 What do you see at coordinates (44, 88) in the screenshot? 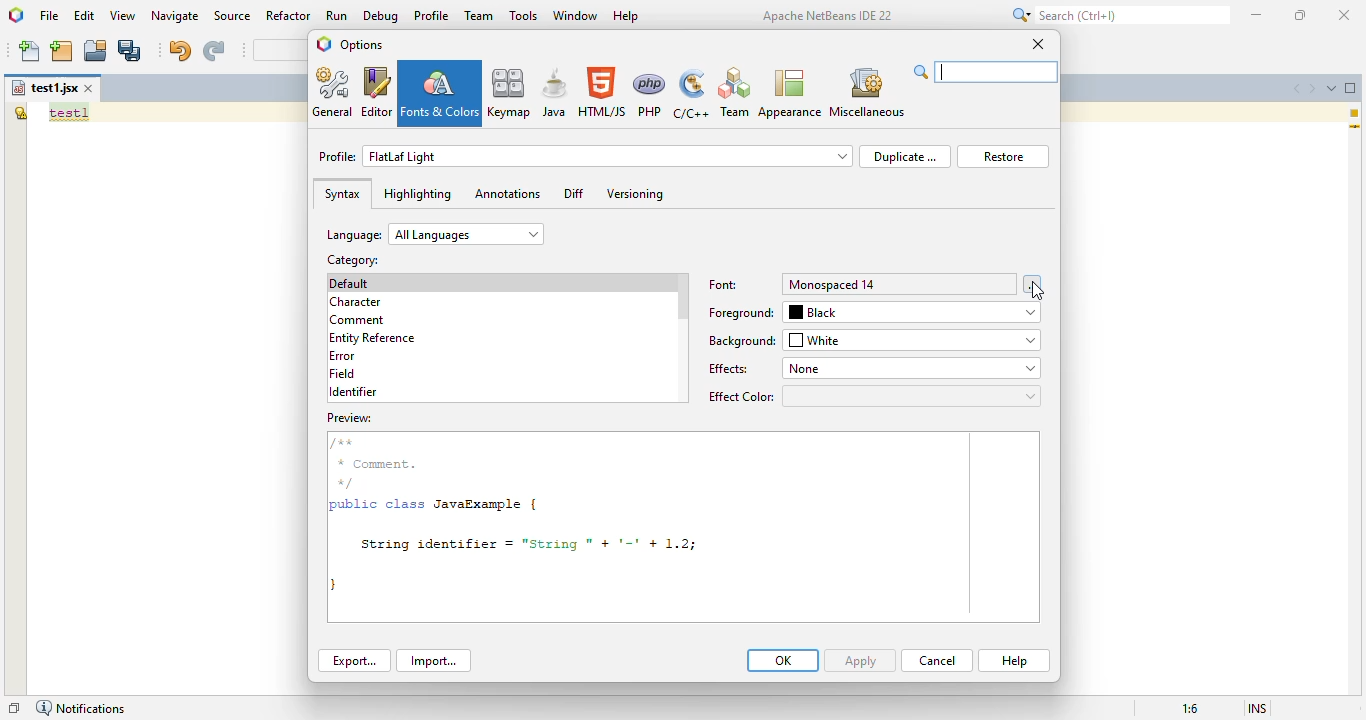
I see `file name` at bounding box center [44, 88].